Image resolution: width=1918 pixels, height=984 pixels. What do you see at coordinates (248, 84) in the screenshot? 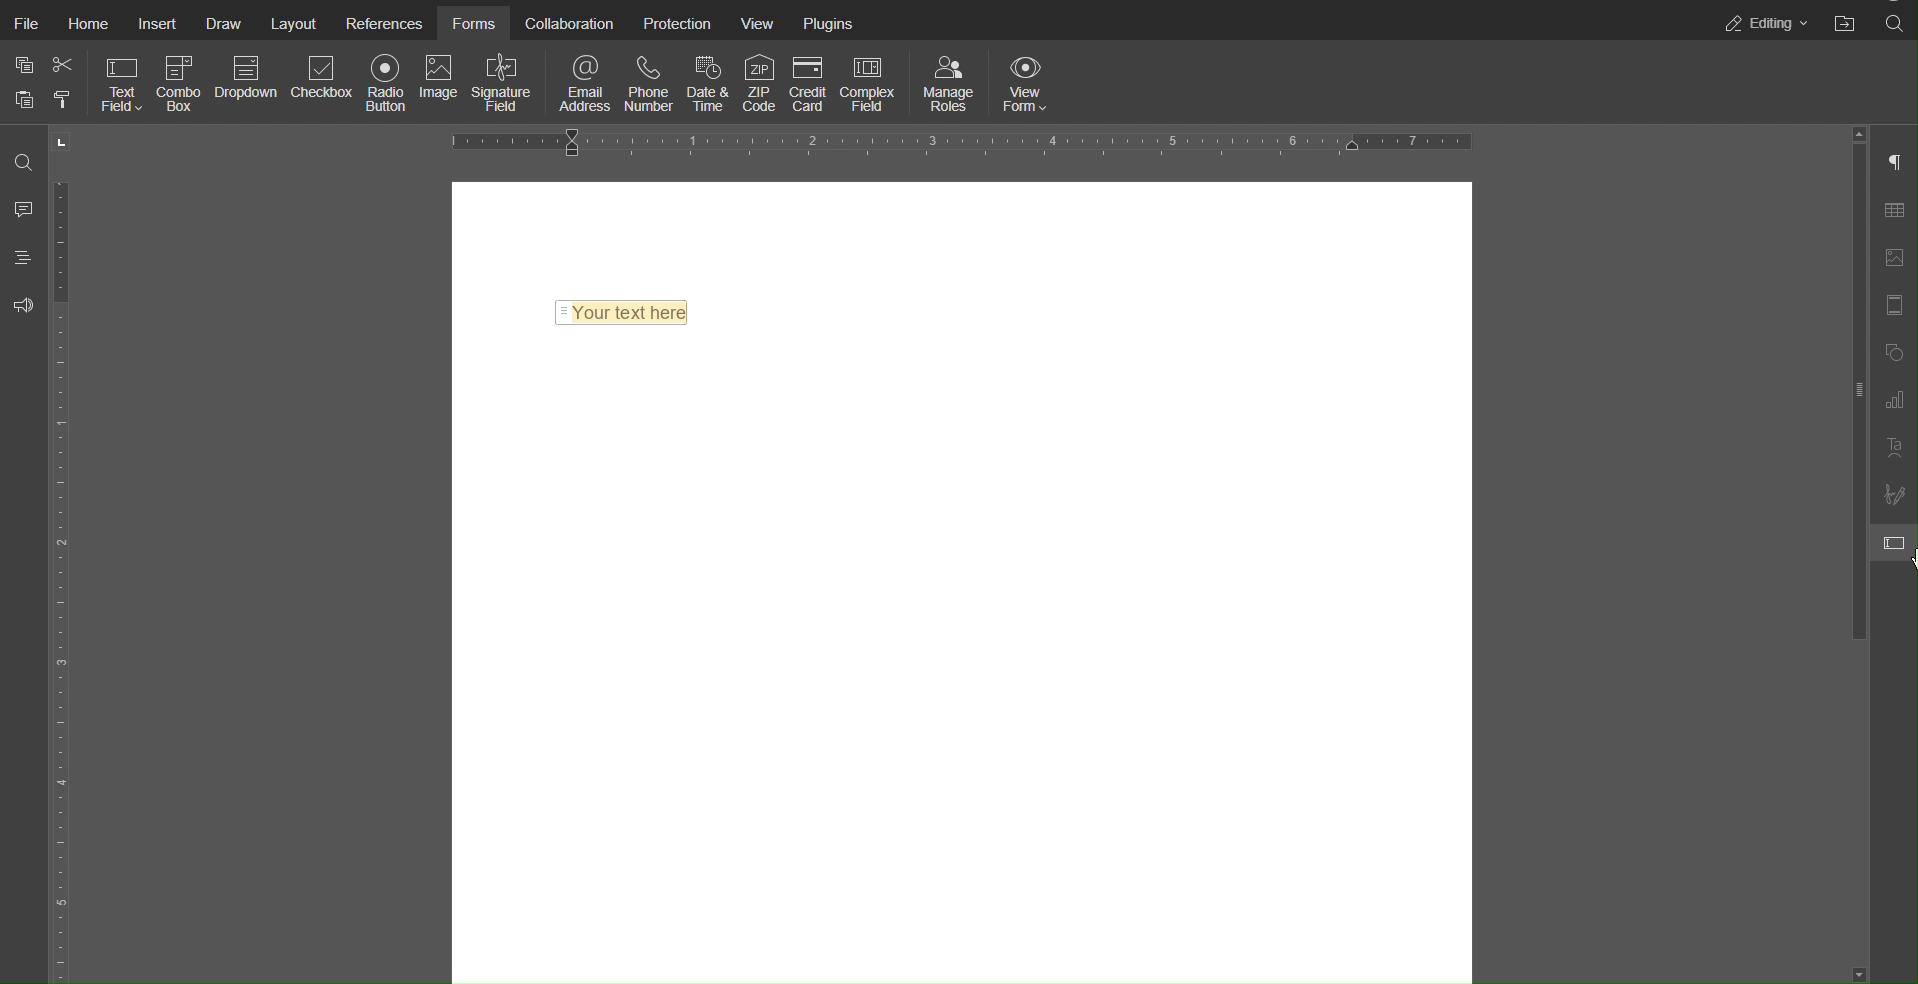
I see `Dropdown` at bounding box center [248, 84].